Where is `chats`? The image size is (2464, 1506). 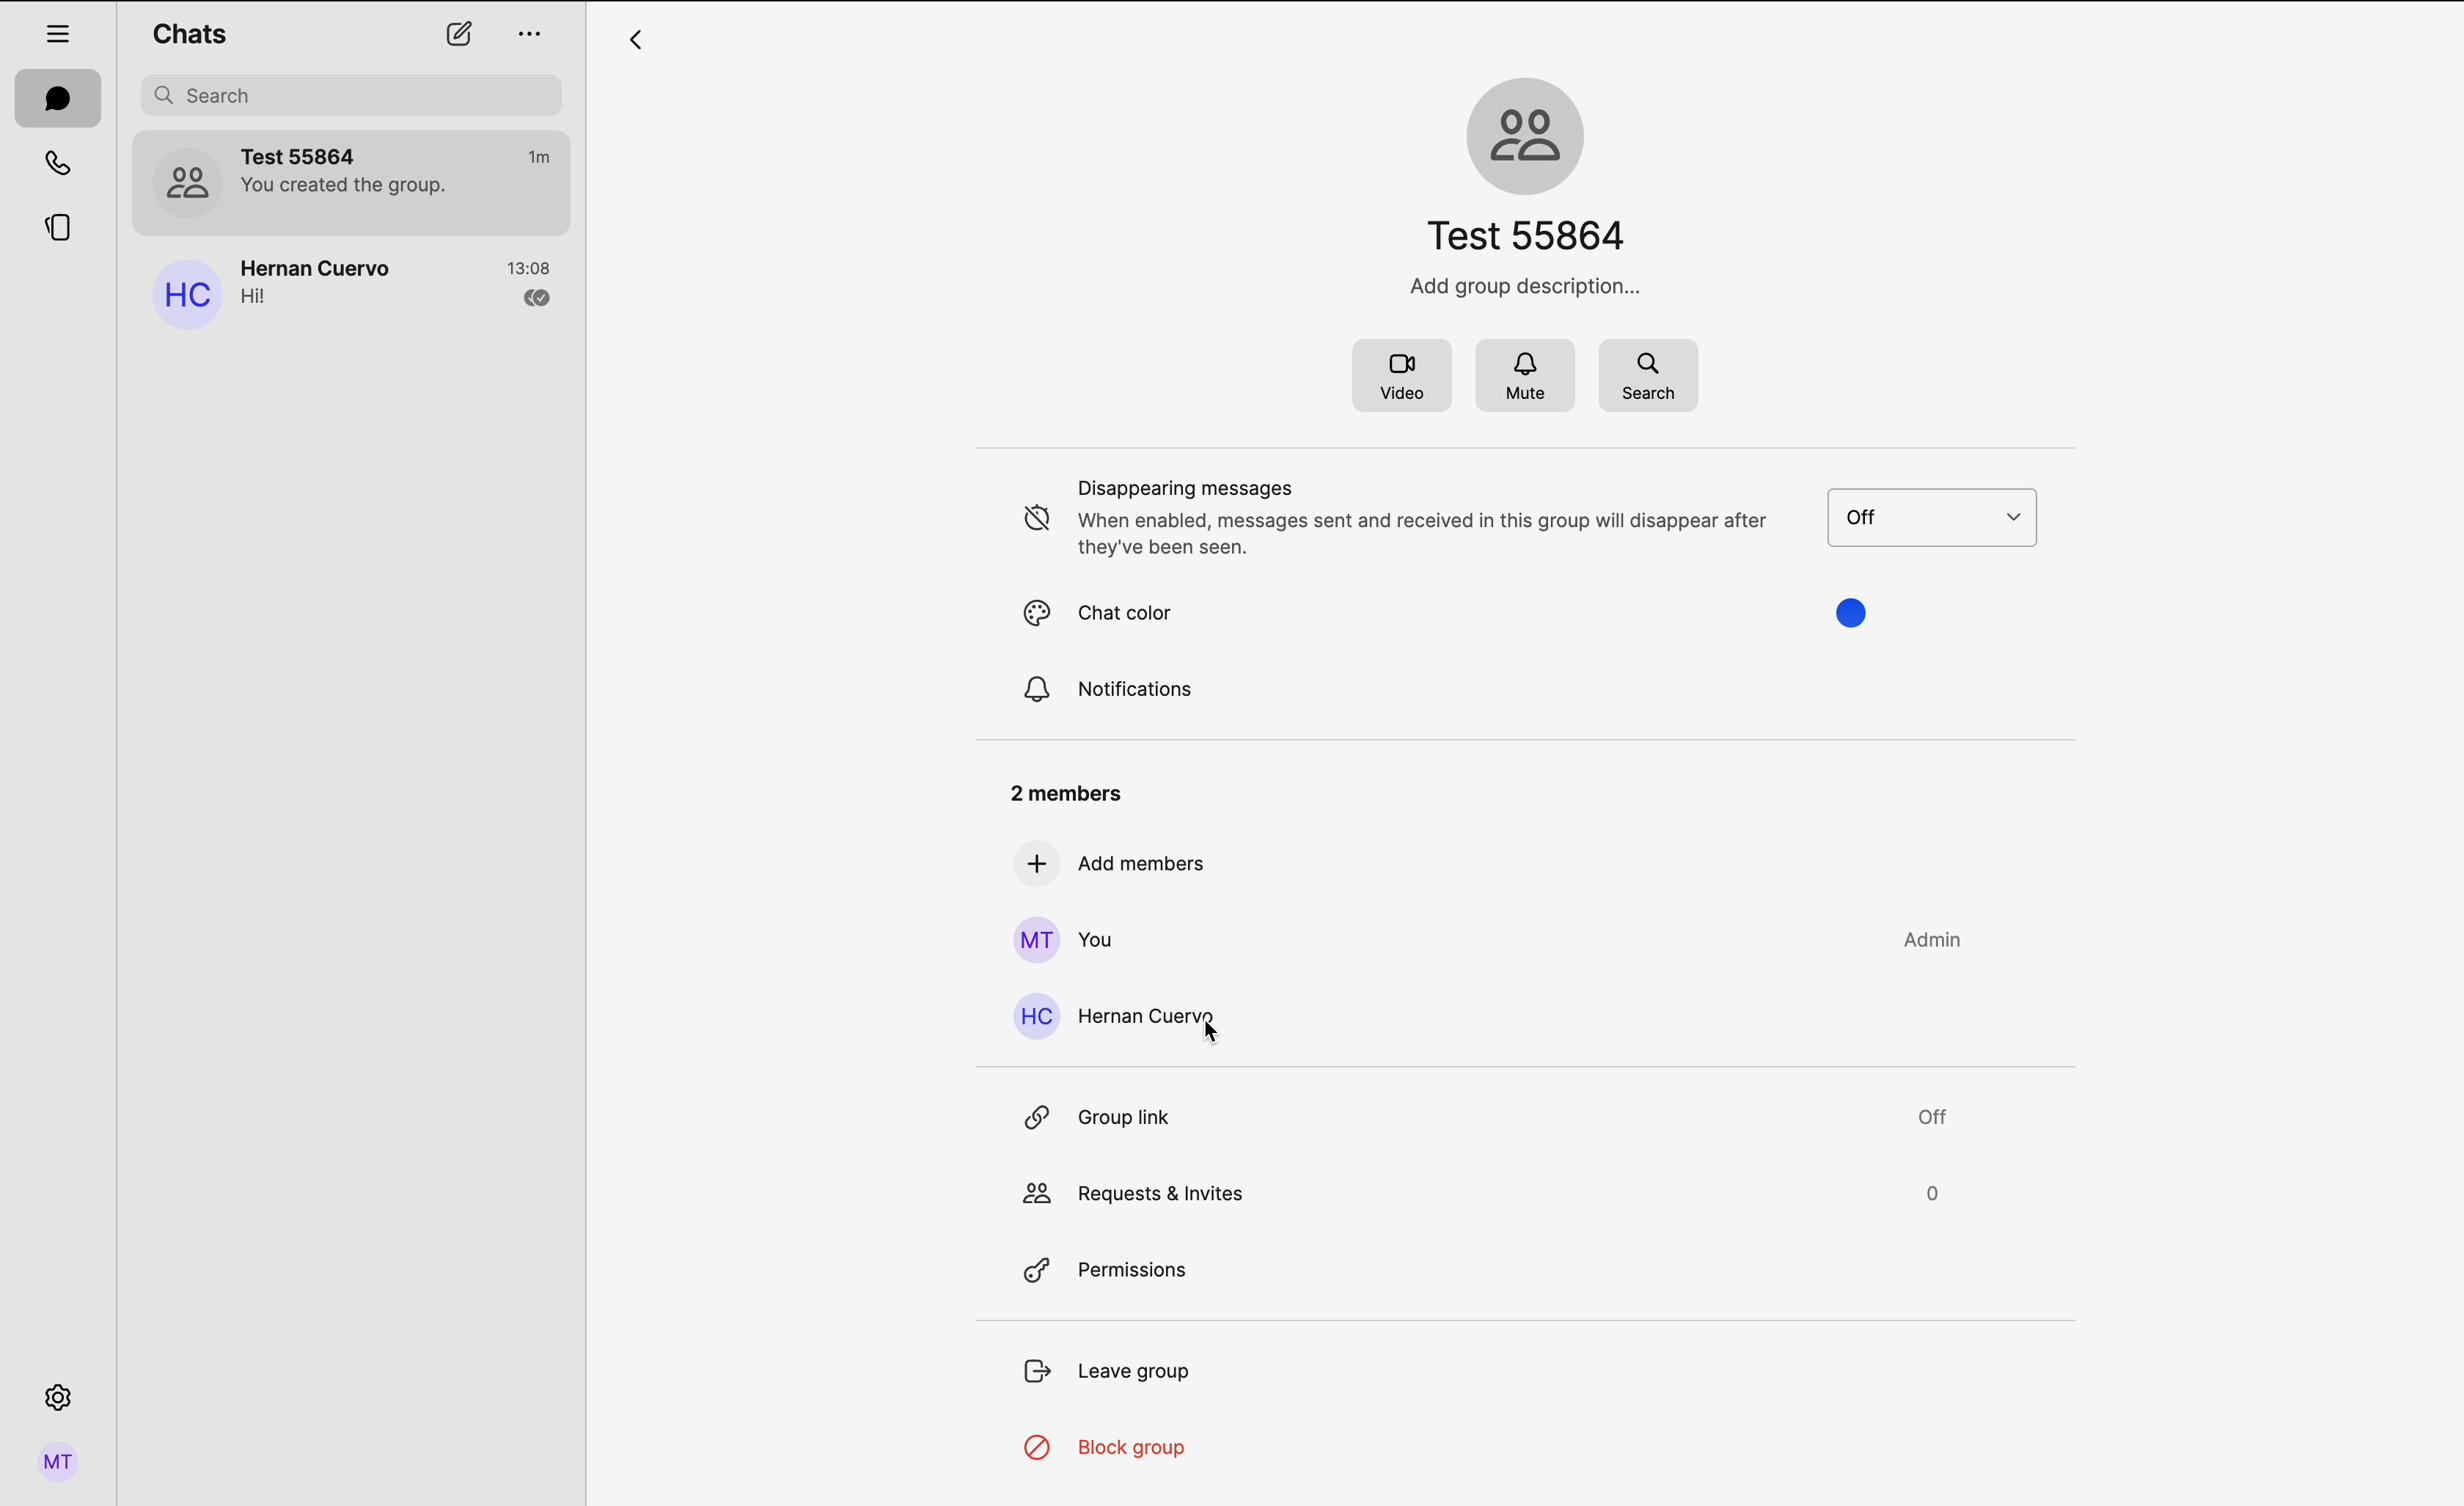
chats is located at coordinates (59, 99).